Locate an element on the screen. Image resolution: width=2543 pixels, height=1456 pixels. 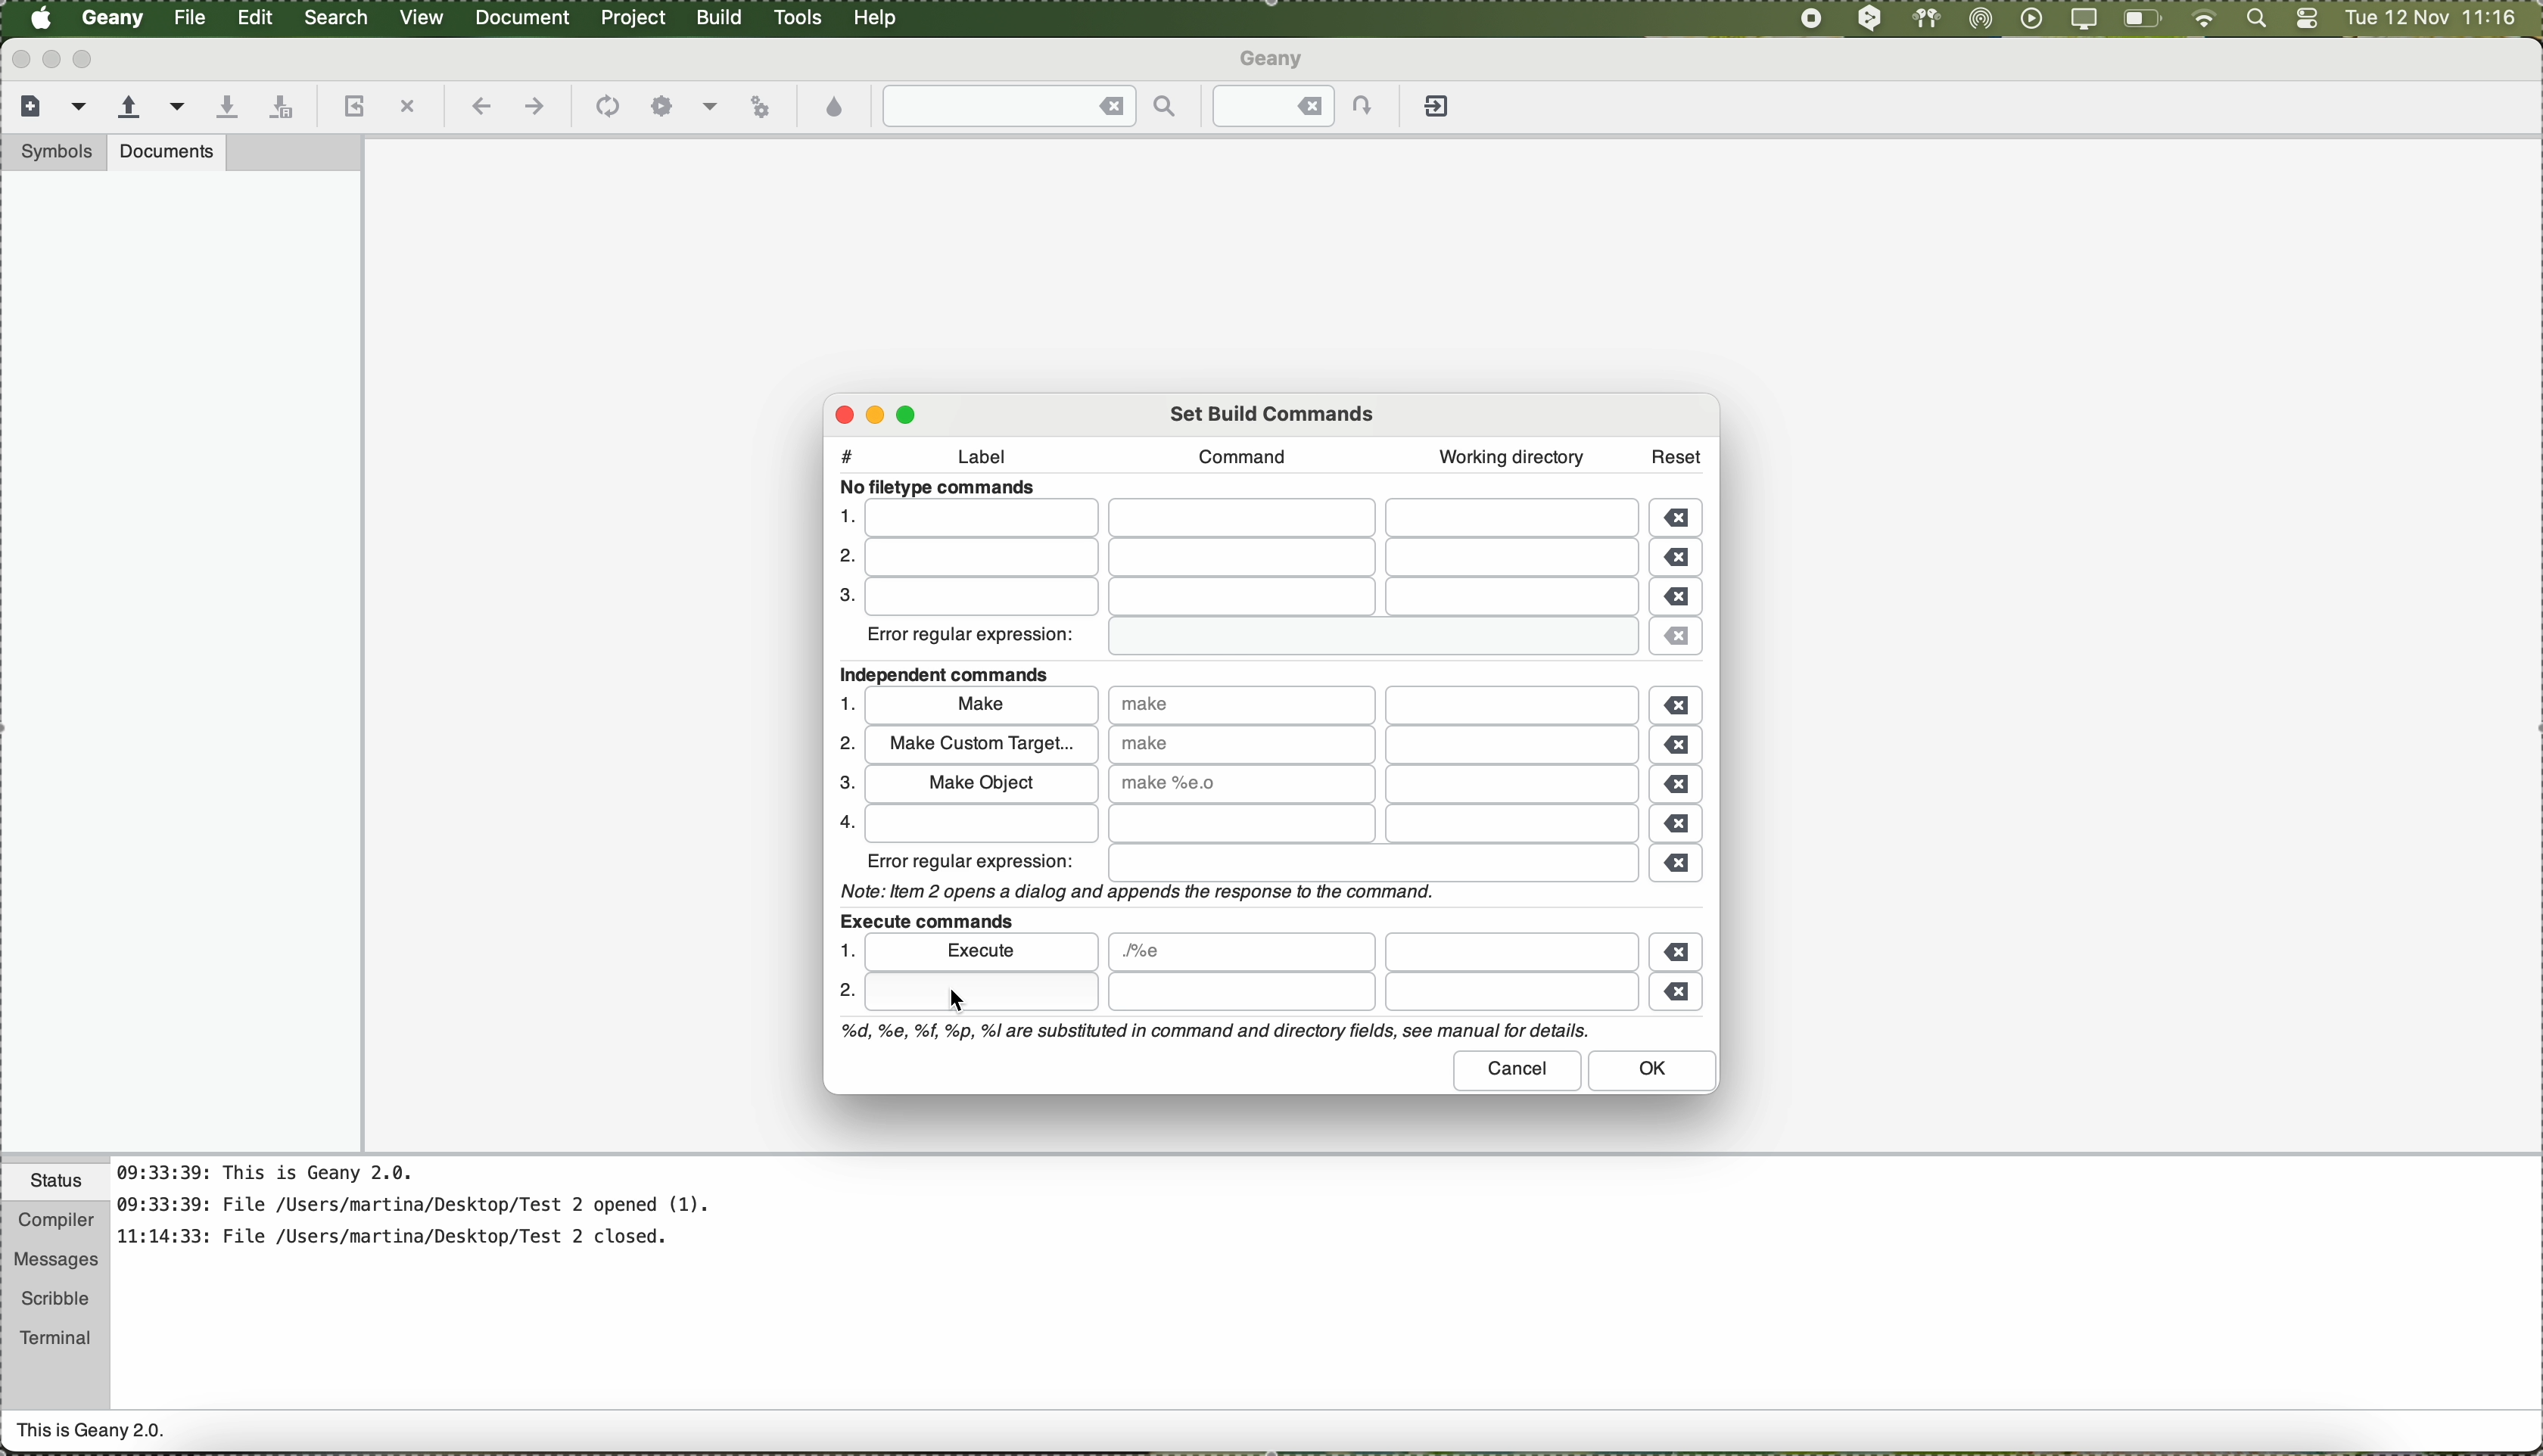
execute is located at coordinates (984, 950).